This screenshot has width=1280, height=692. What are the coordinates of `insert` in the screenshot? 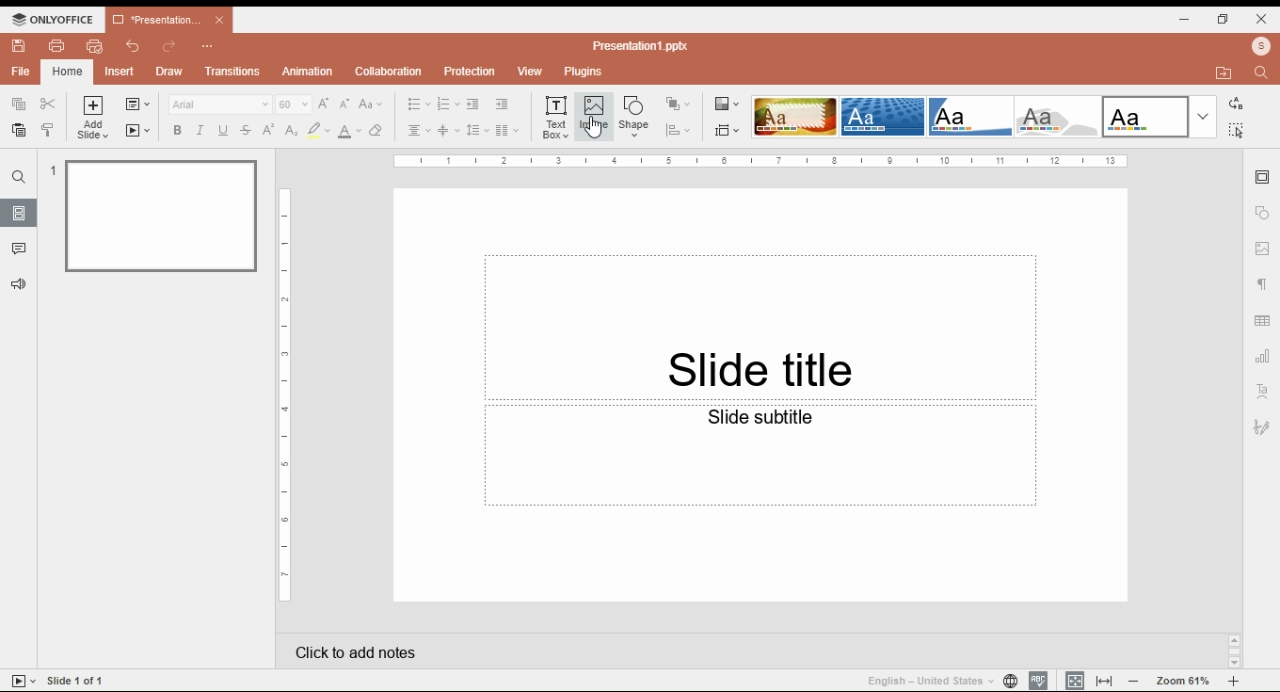 It's located at (120, 71).